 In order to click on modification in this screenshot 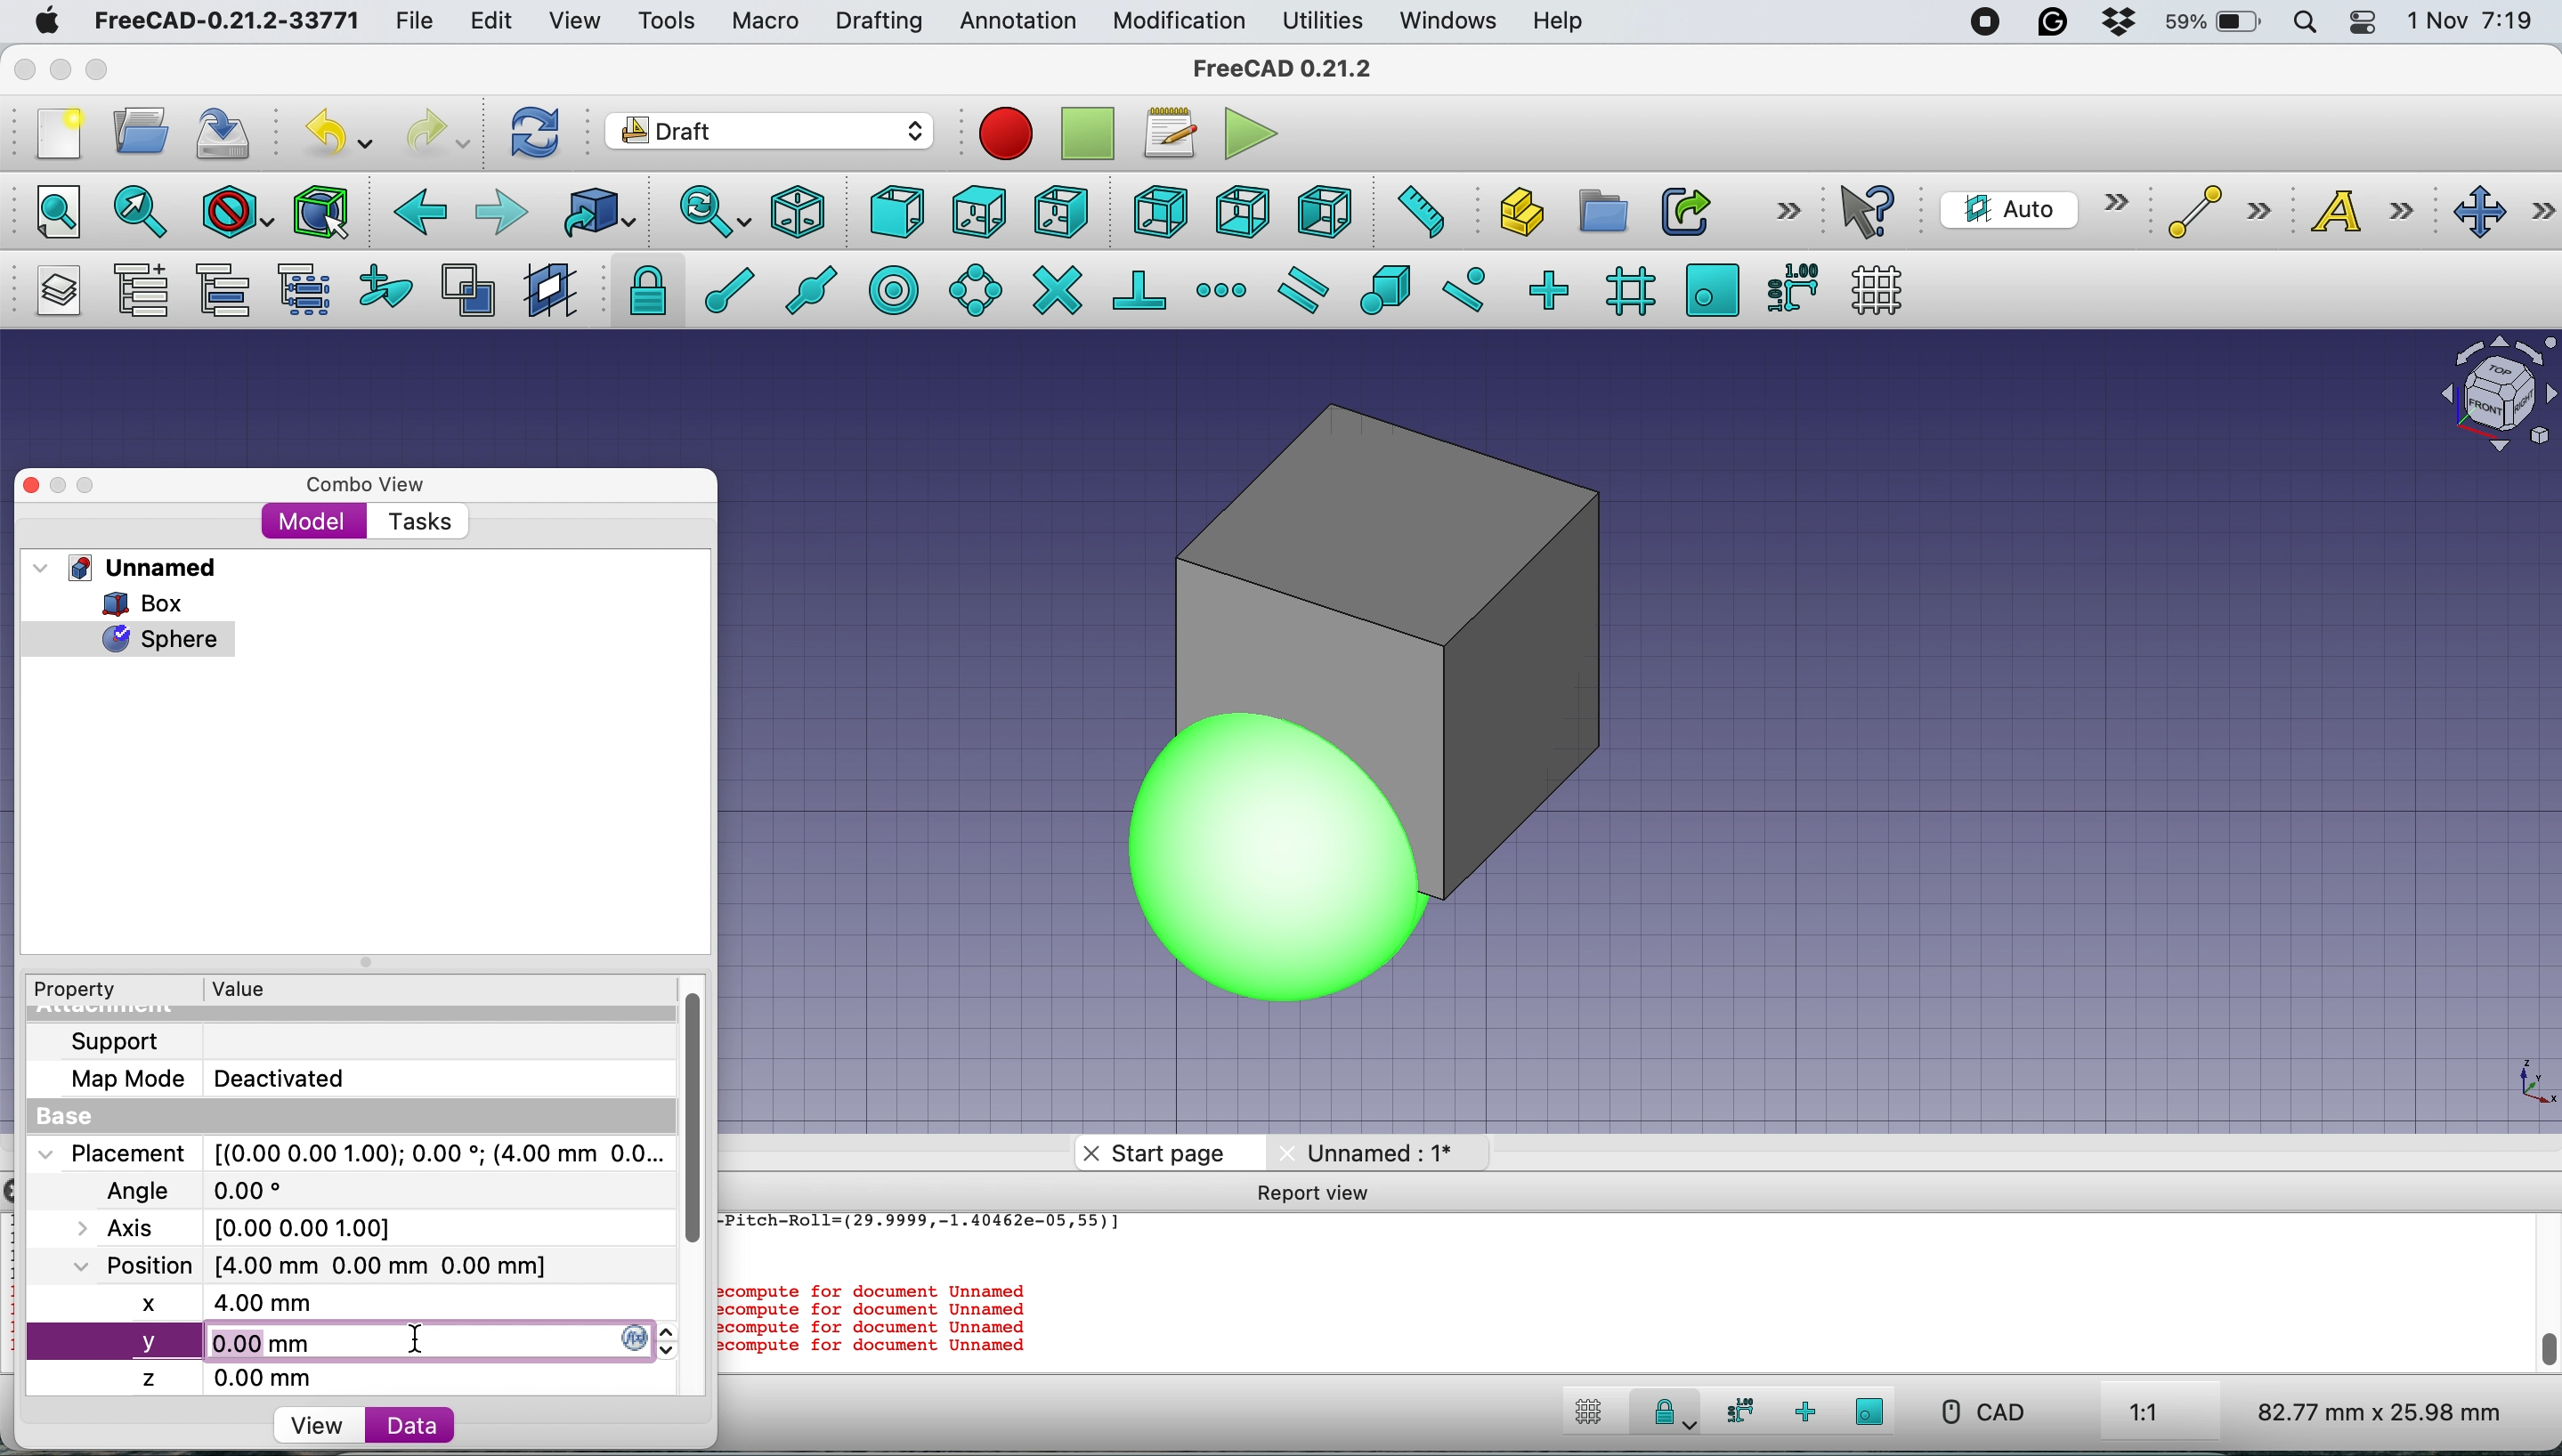, I will do `click(1177, 22)`.